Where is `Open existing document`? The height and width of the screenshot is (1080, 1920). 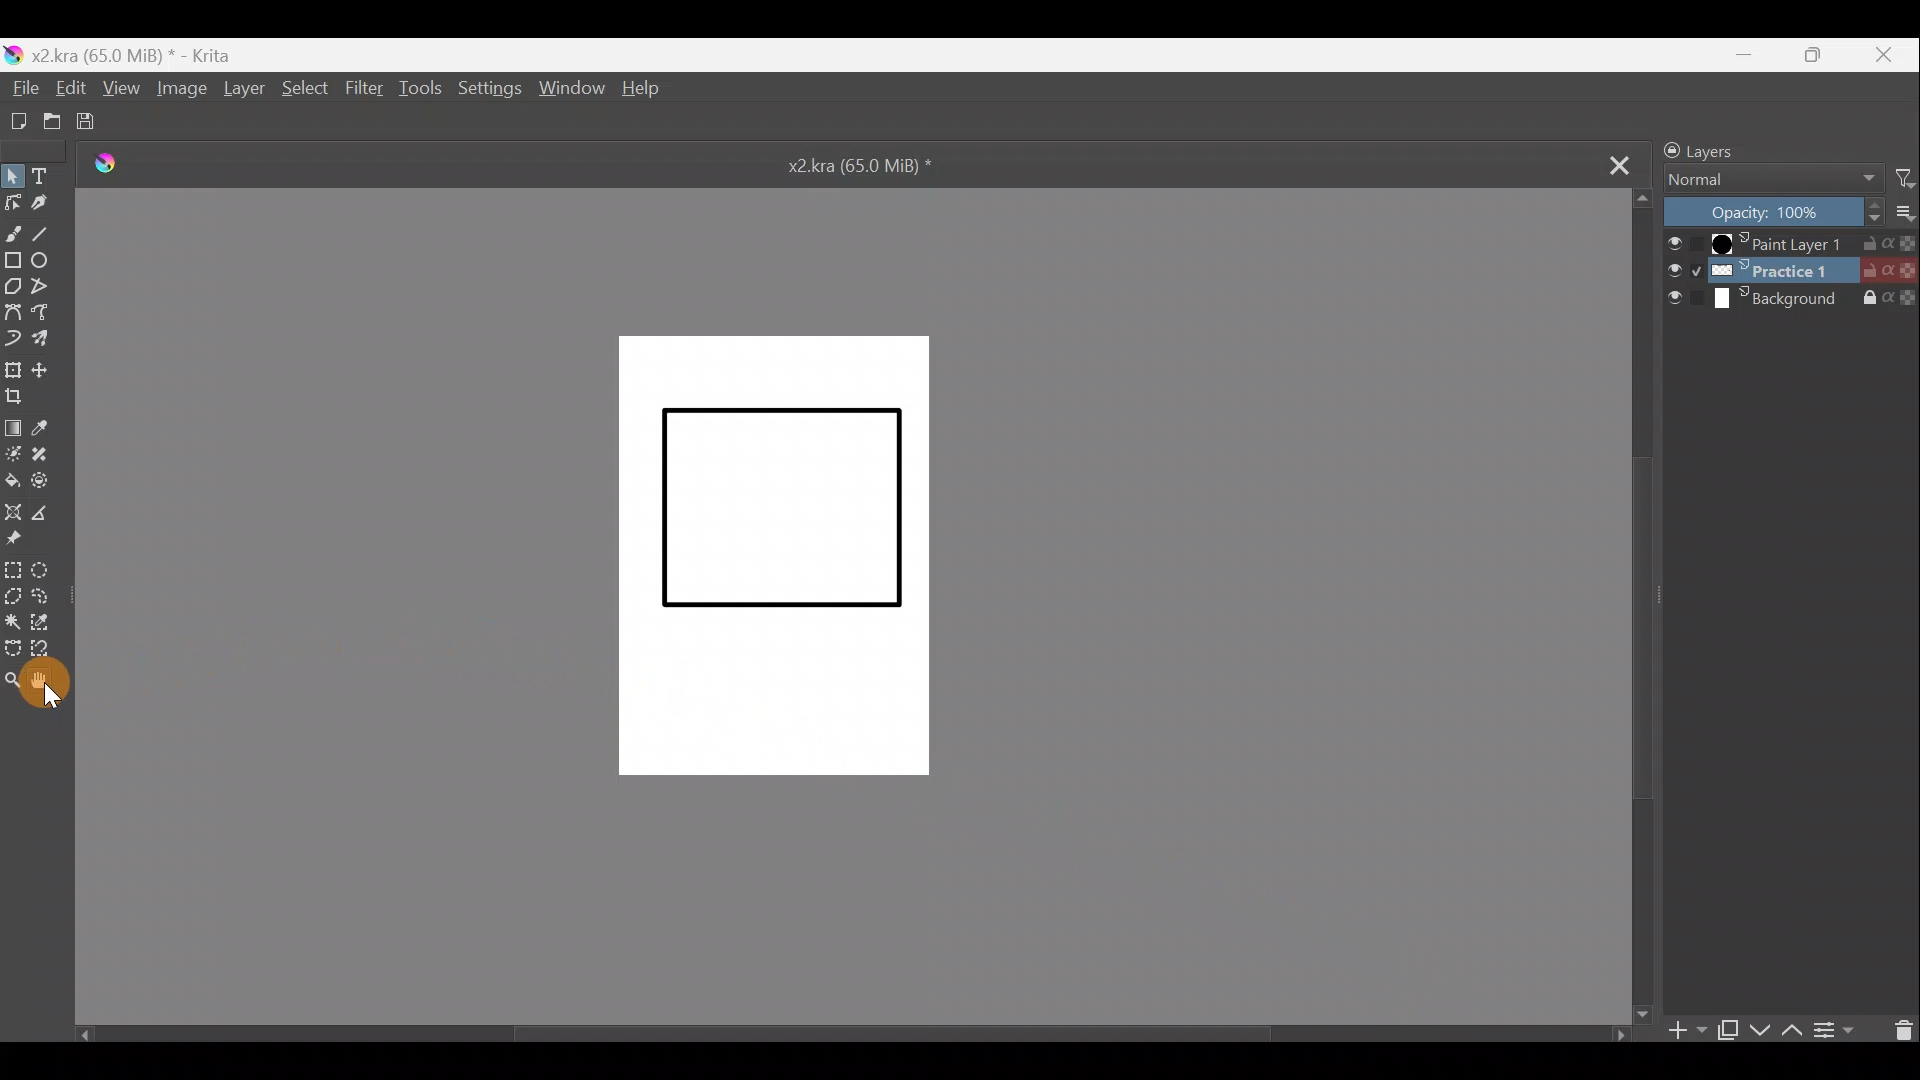
Open existing document is located at coordinates (53, 123).